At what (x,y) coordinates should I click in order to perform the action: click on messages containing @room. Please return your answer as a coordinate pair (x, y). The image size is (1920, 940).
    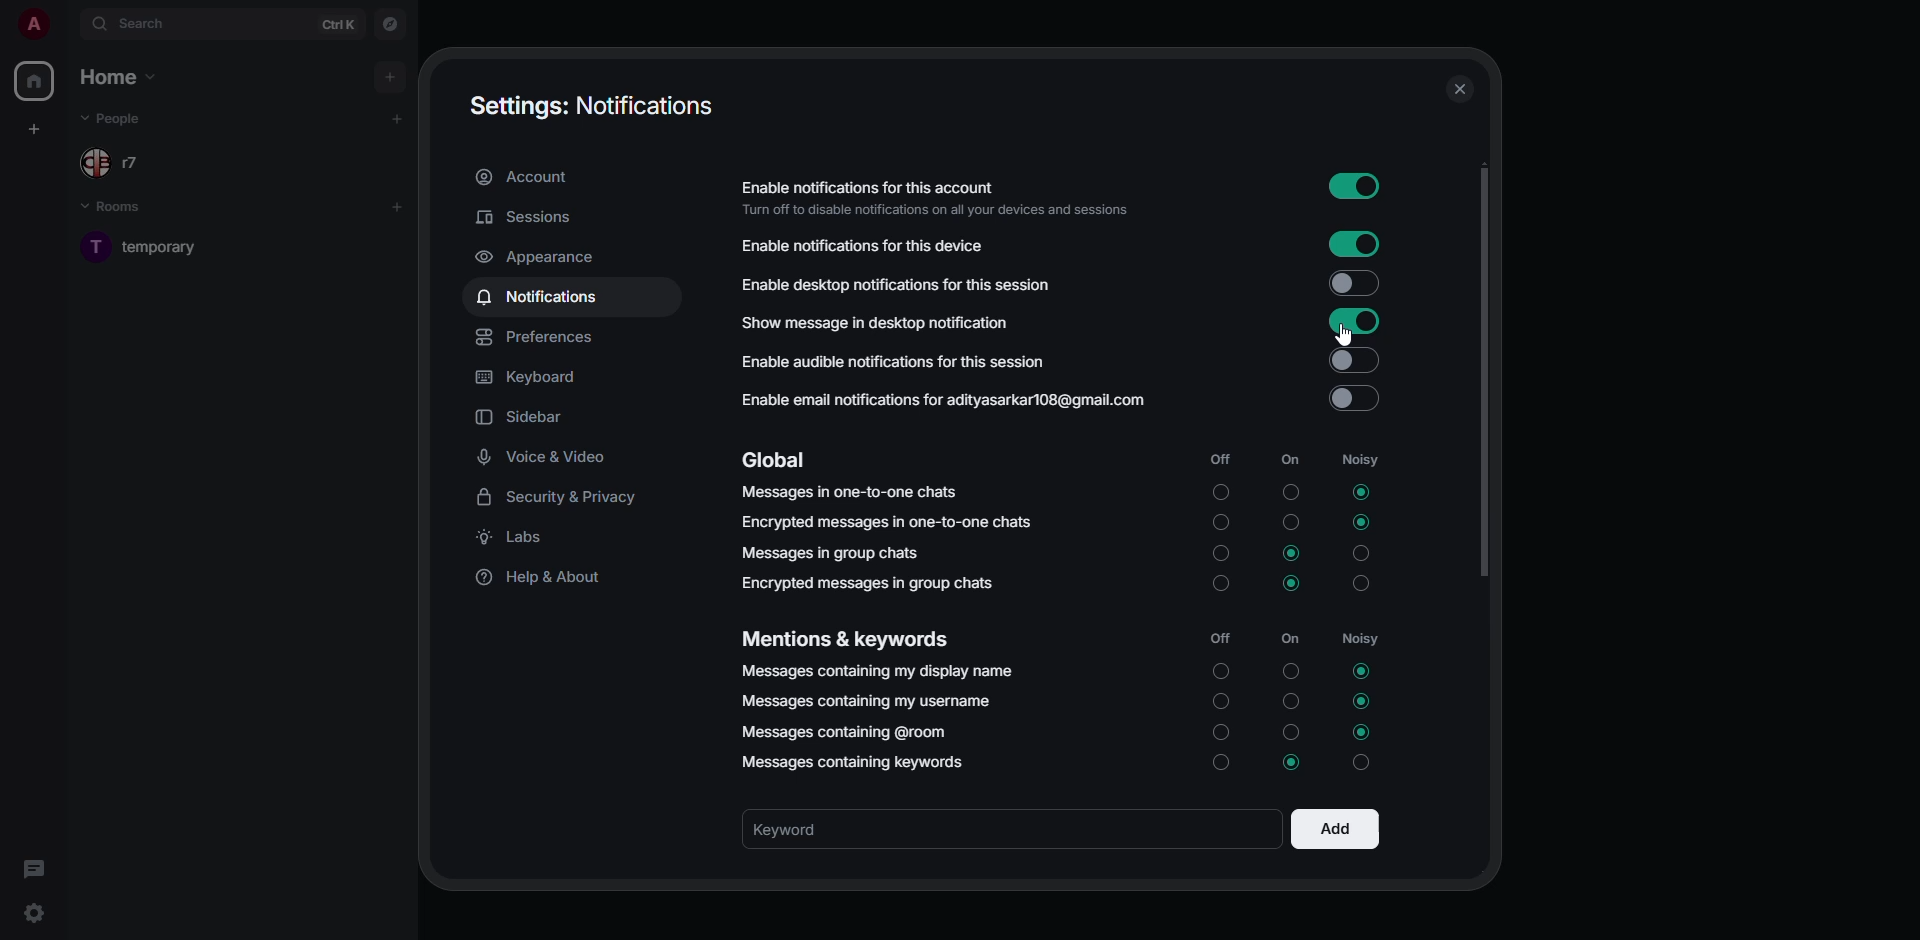
    Looking at the image, I should click on (852, 732).